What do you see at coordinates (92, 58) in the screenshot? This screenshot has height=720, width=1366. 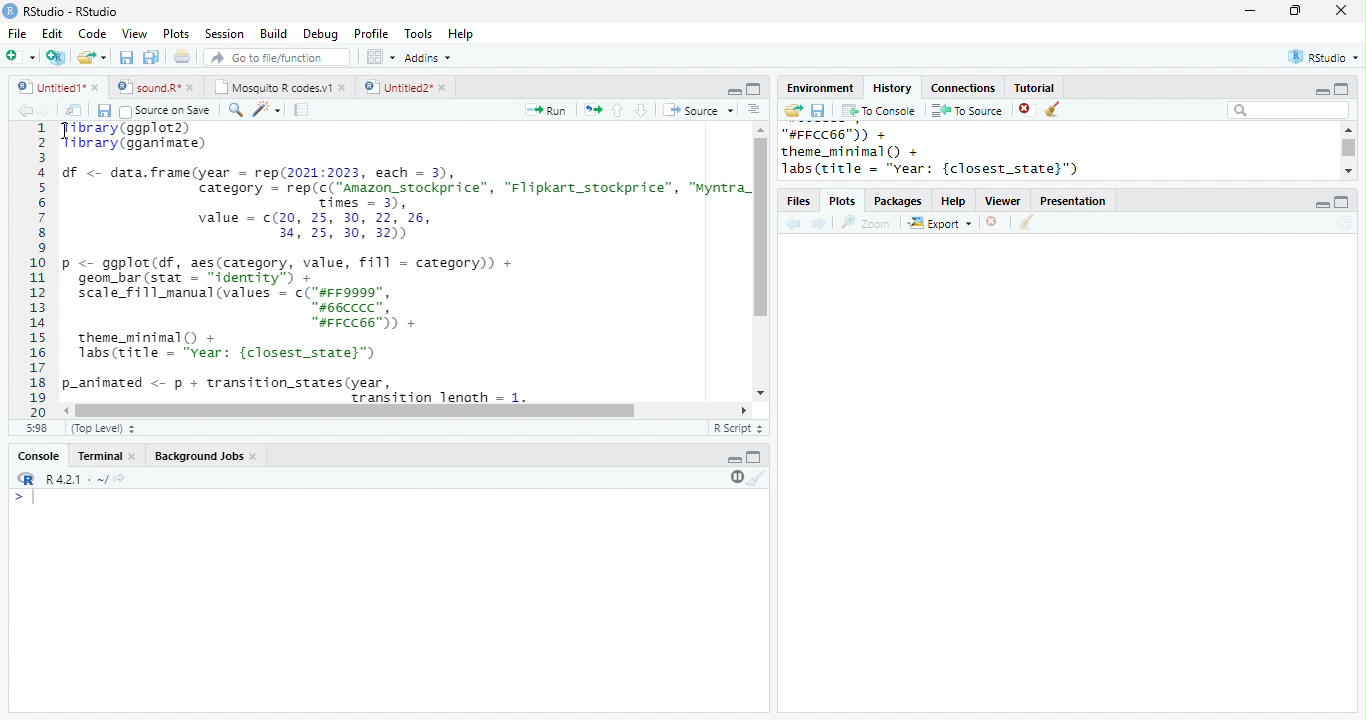 I see `open file` at bounding box center [92, 58].